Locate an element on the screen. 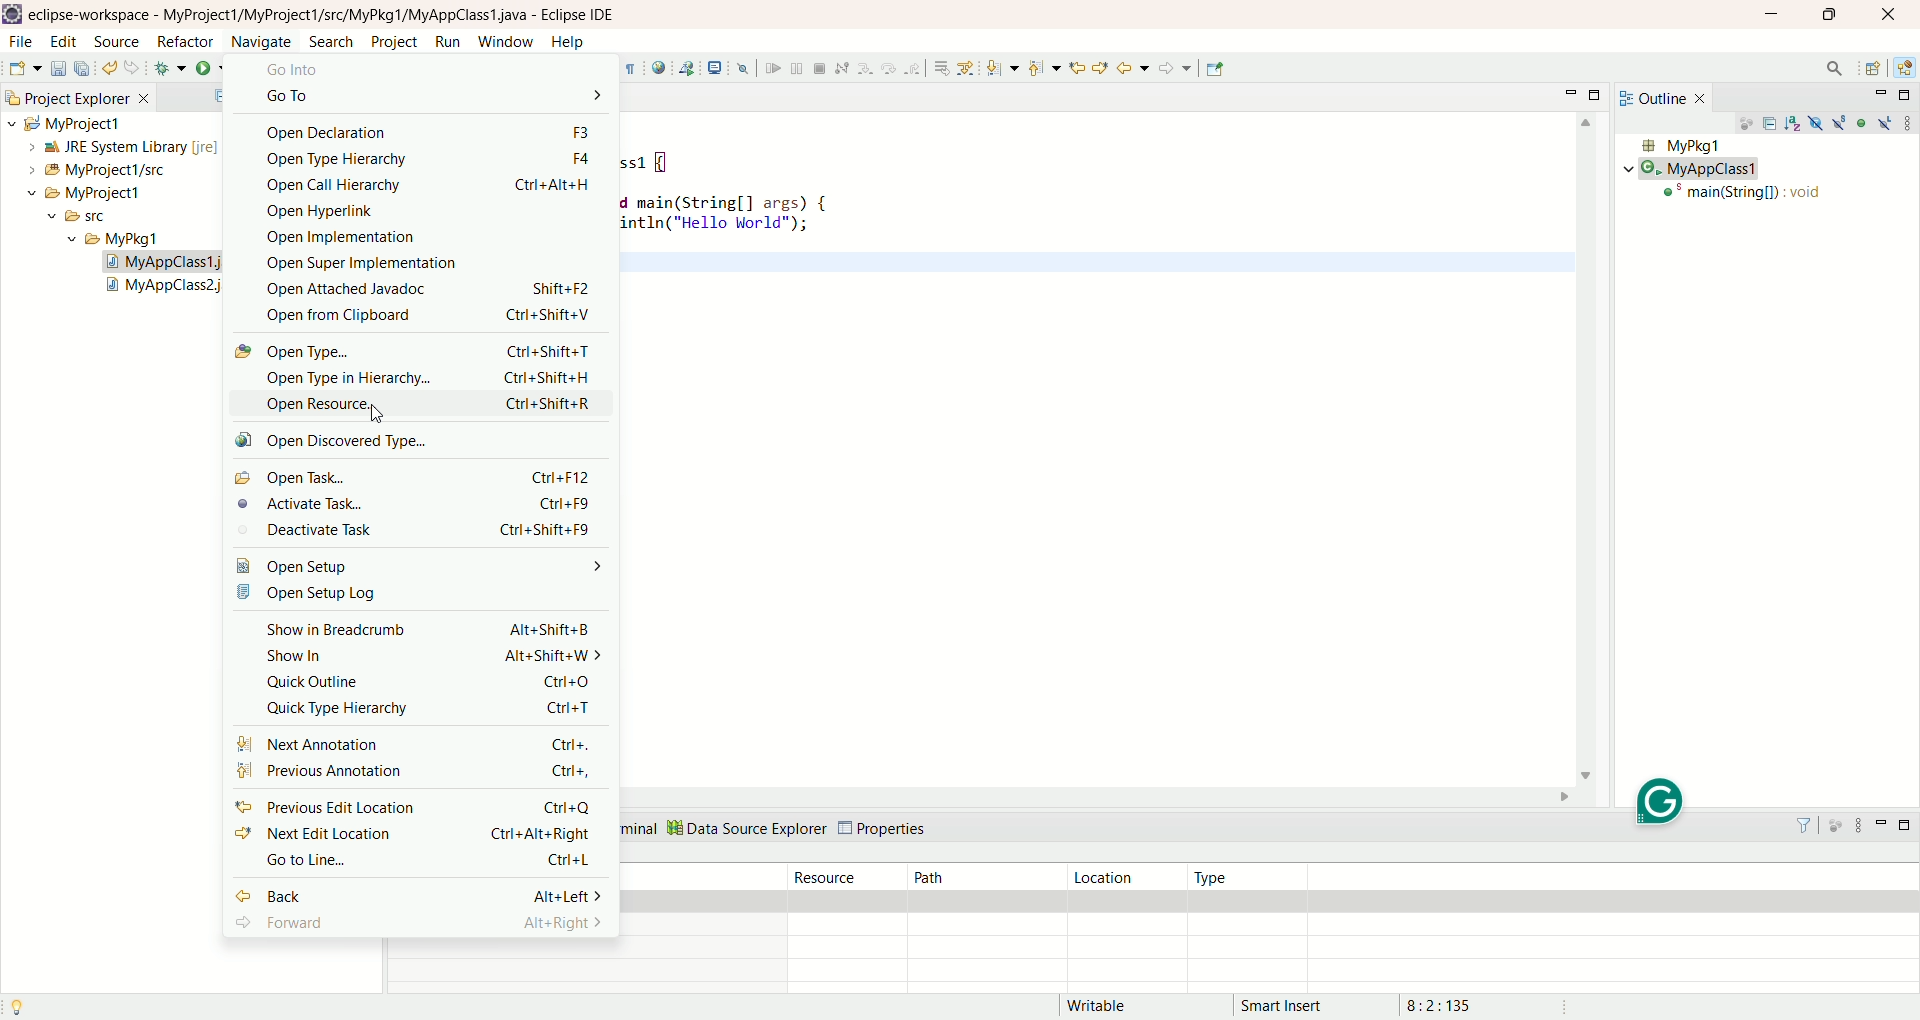  view menu is located at coordinates (1907, 122).